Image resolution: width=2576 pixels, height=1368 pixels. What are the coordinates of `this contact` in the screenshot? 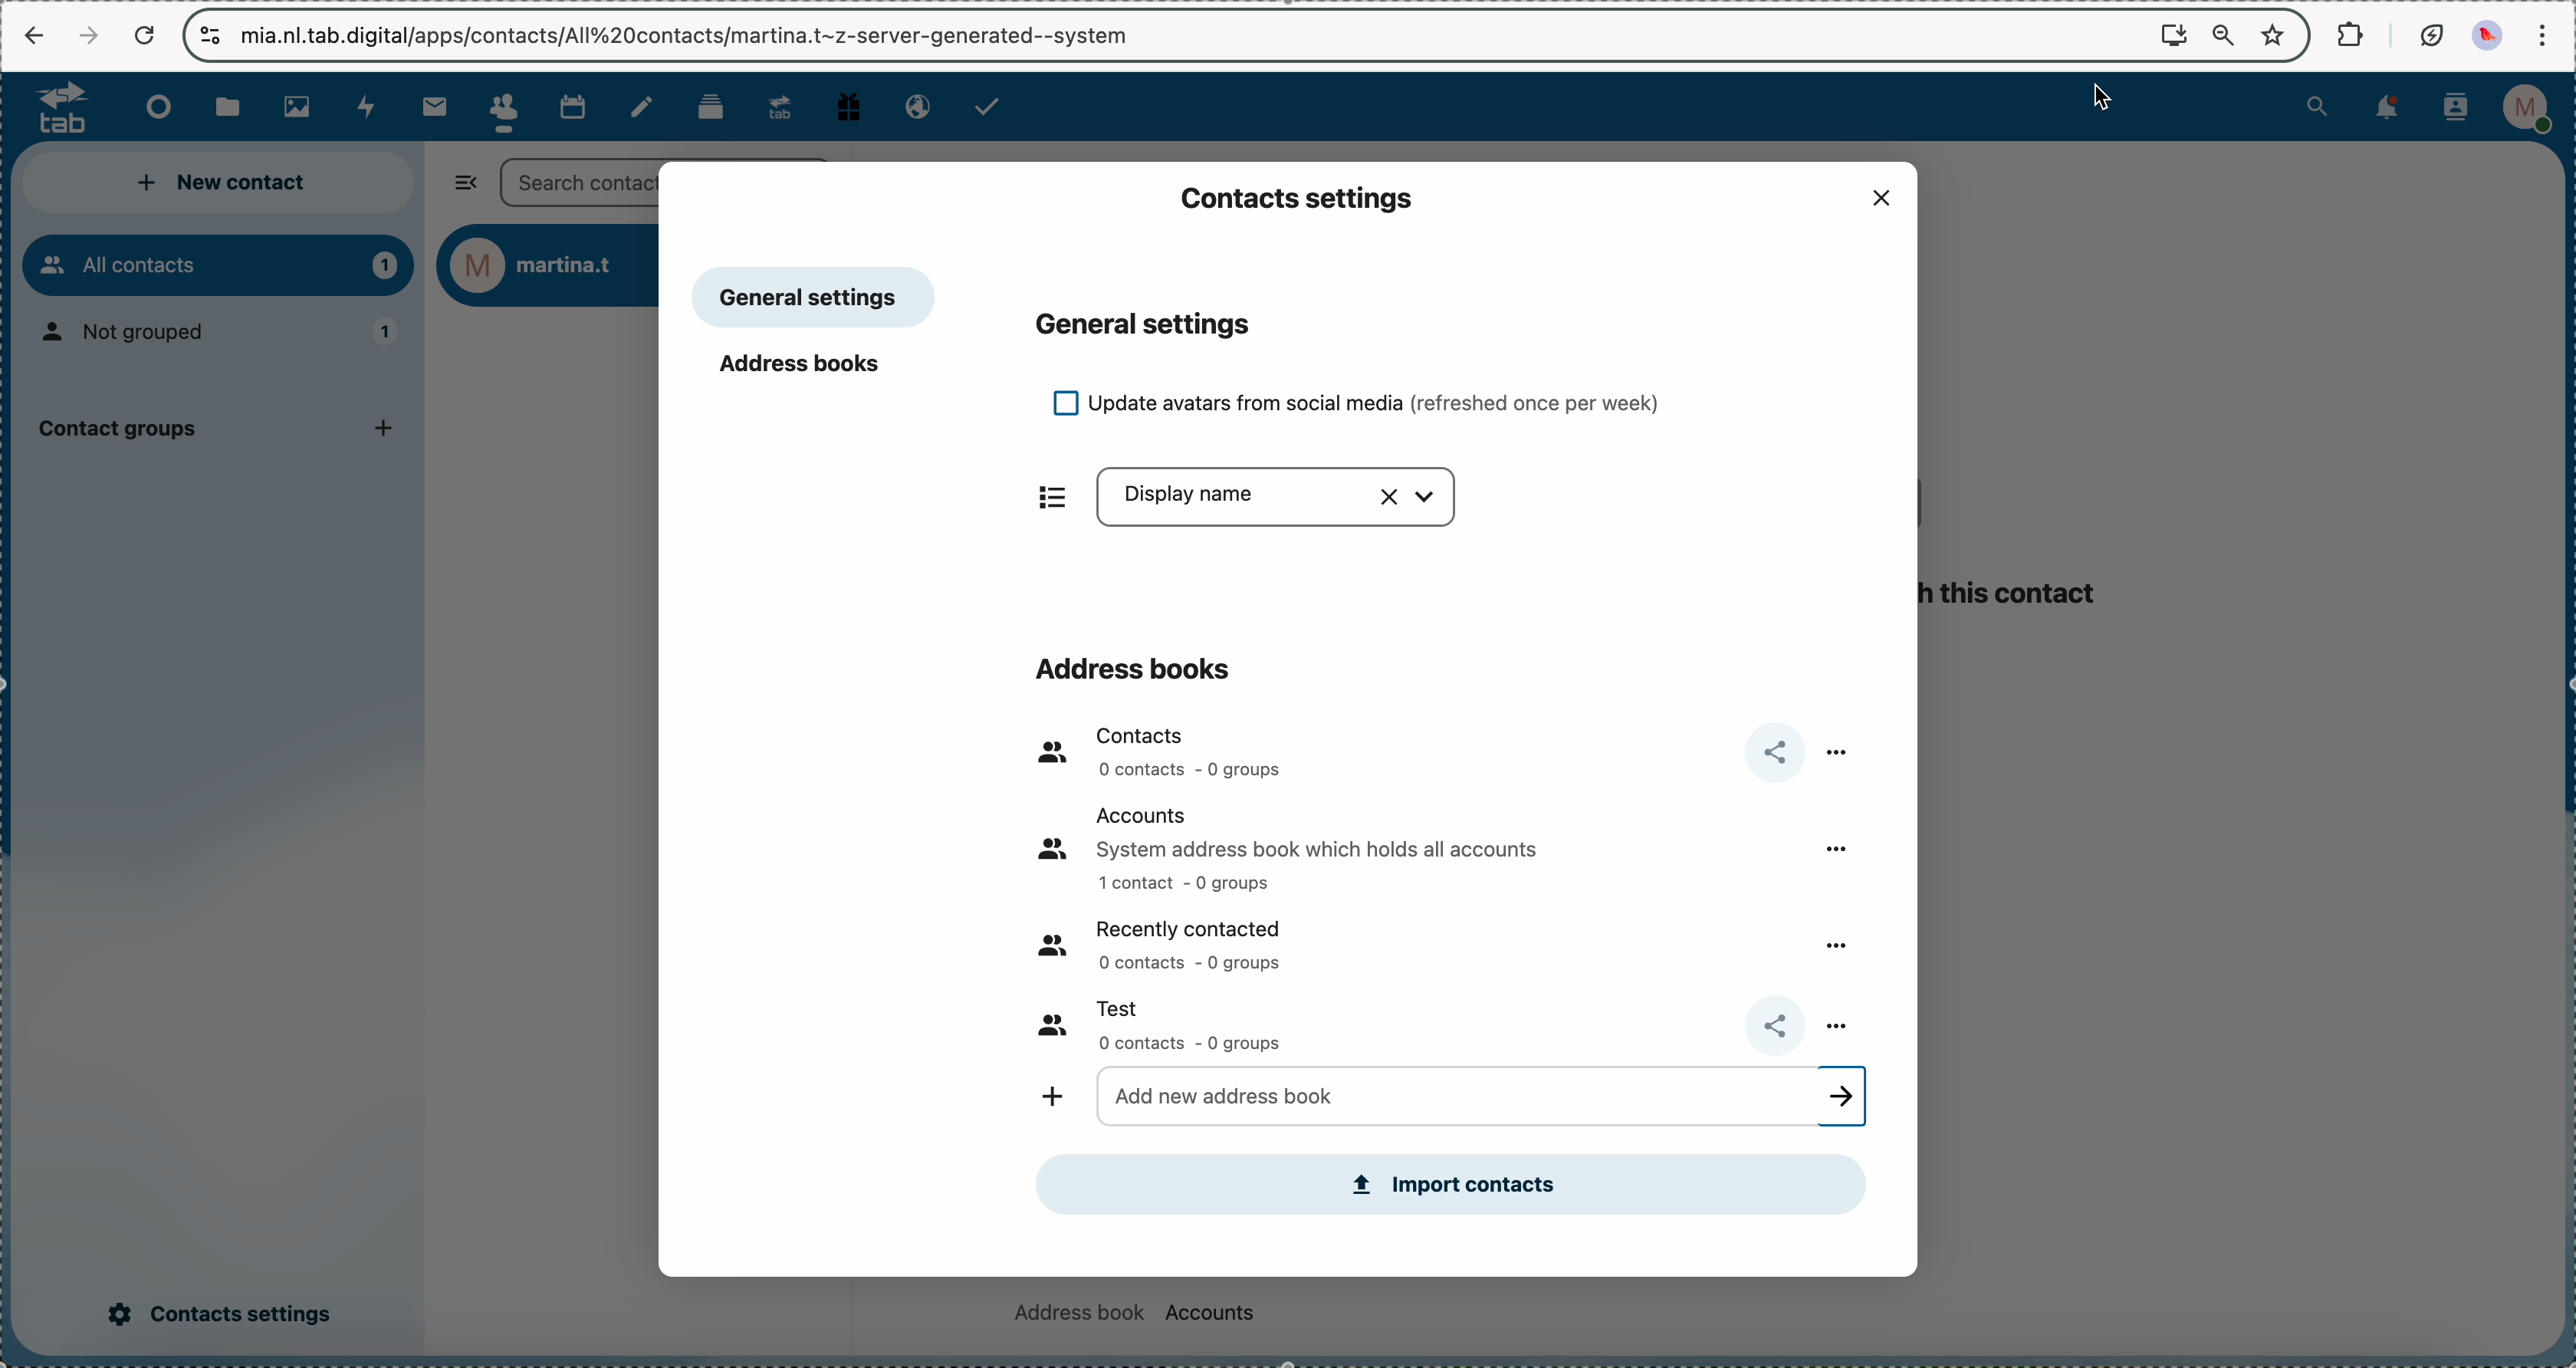 It's located at (2016, 594).